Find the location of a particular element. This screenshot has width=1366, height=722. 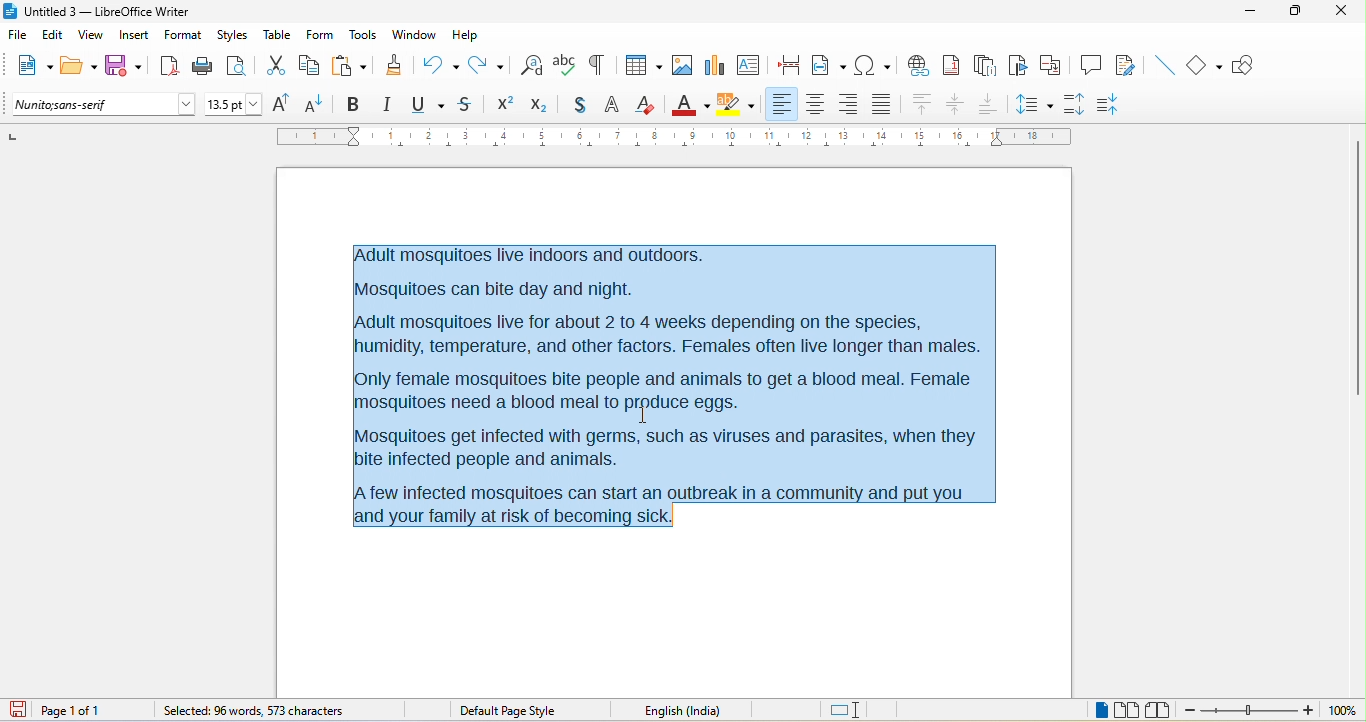

cursor movement is located at coordinates (653, 418).